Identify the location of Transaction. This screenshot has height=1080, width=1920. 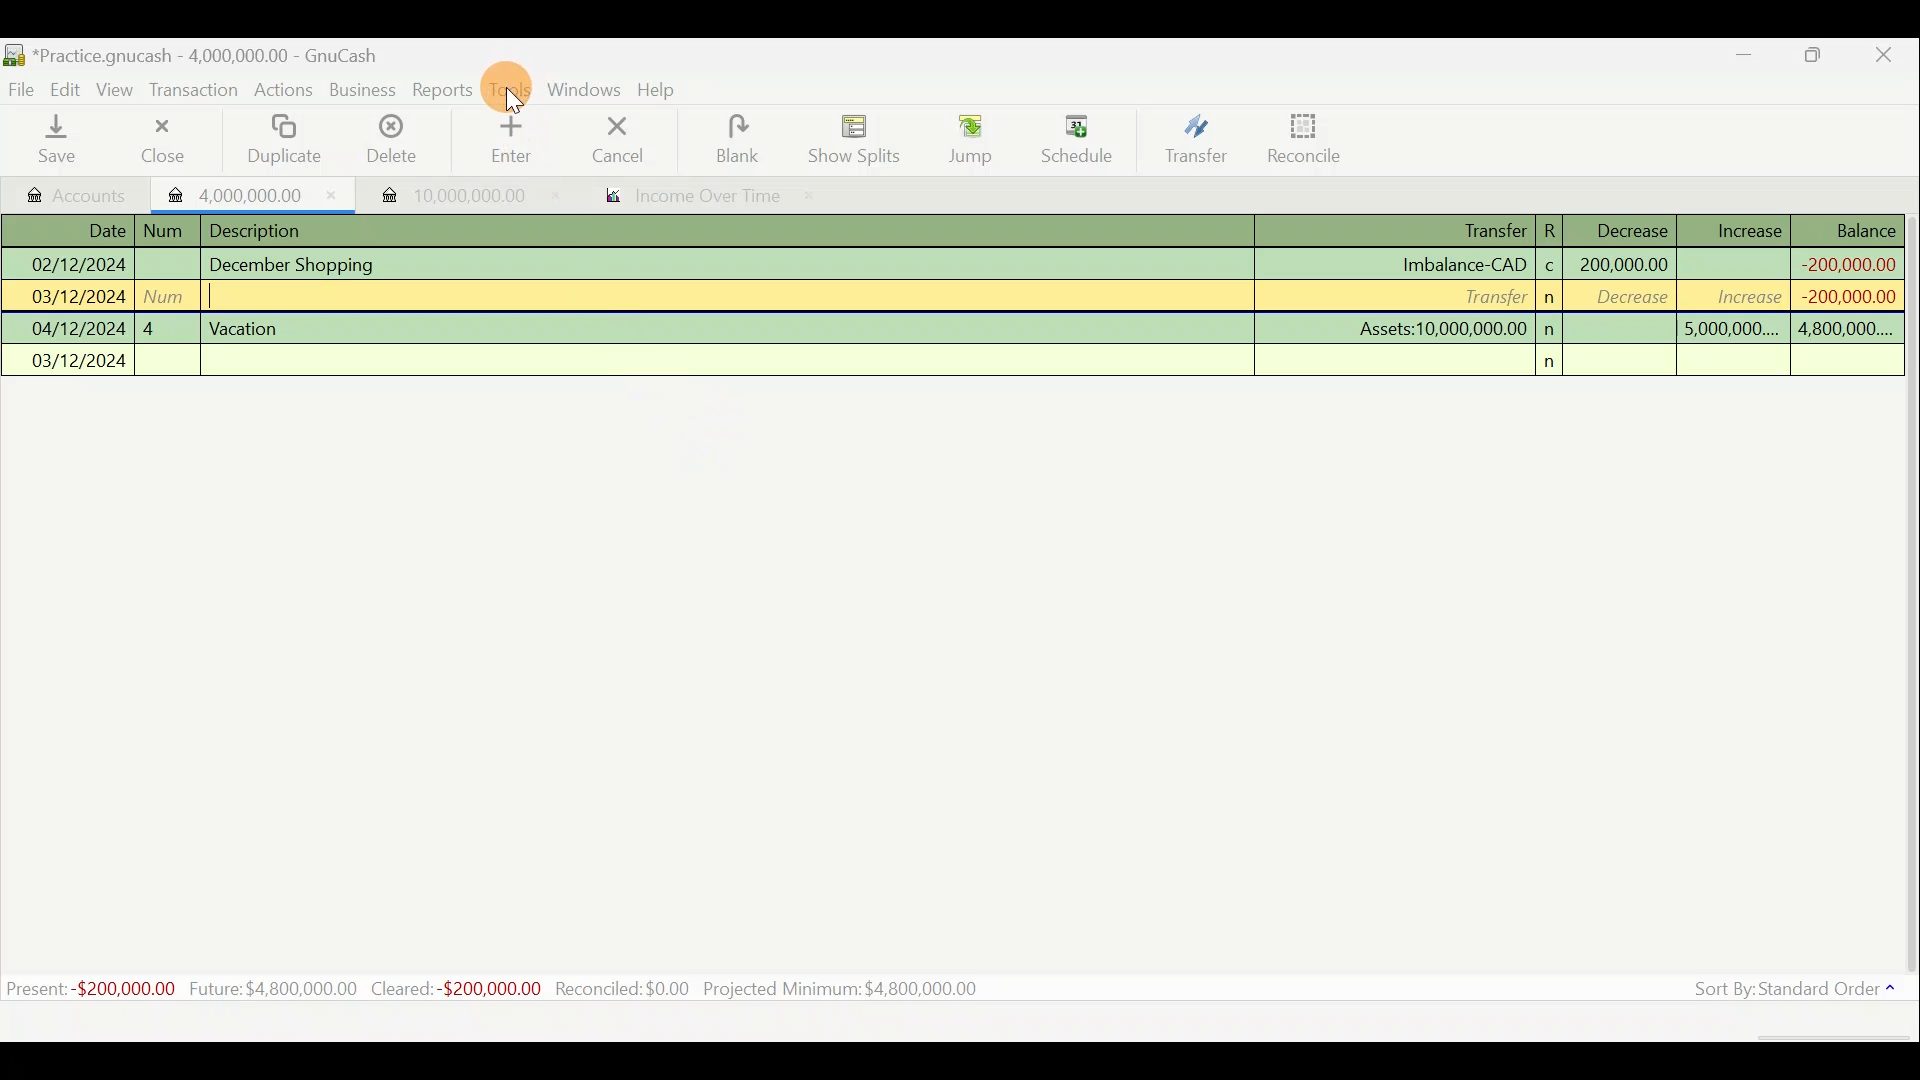
(199, 92).